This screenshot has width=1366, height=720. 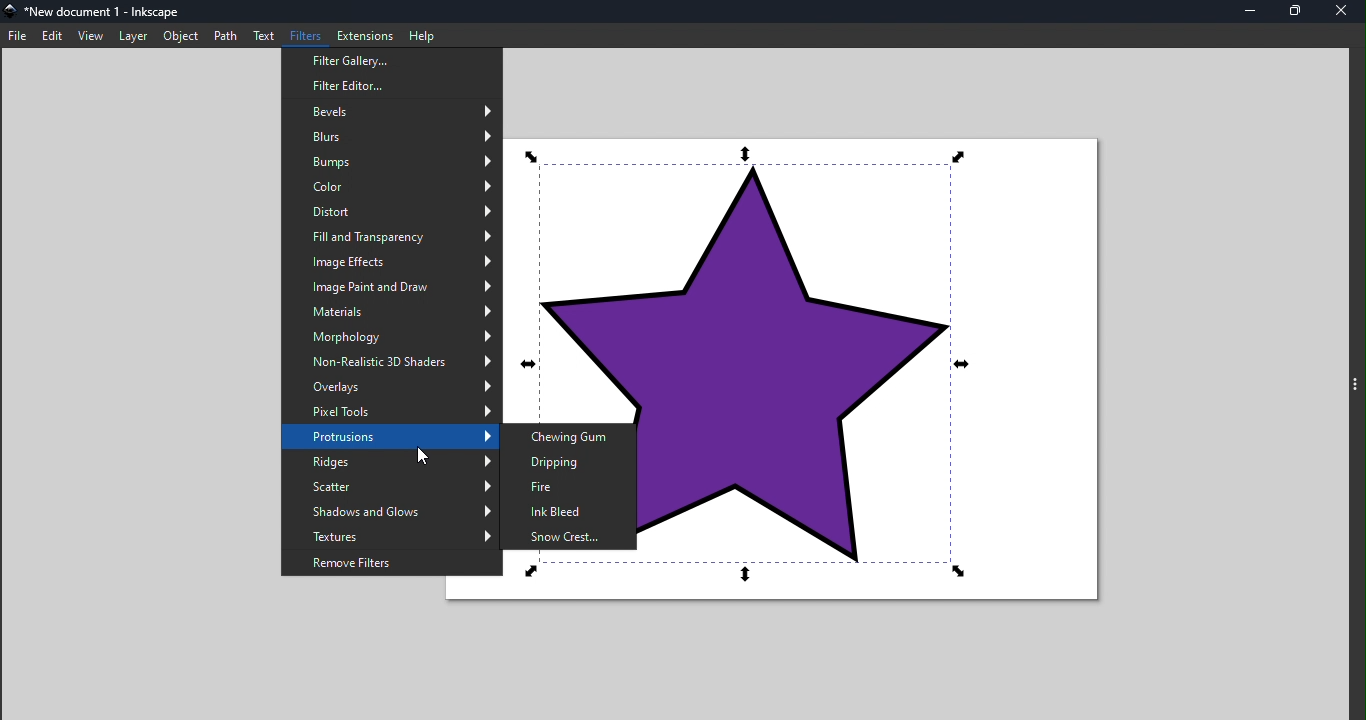 What do you see at coordinates (567, 434) in the screenshot?
I see `Chewing` at bounding box center [567, 434].